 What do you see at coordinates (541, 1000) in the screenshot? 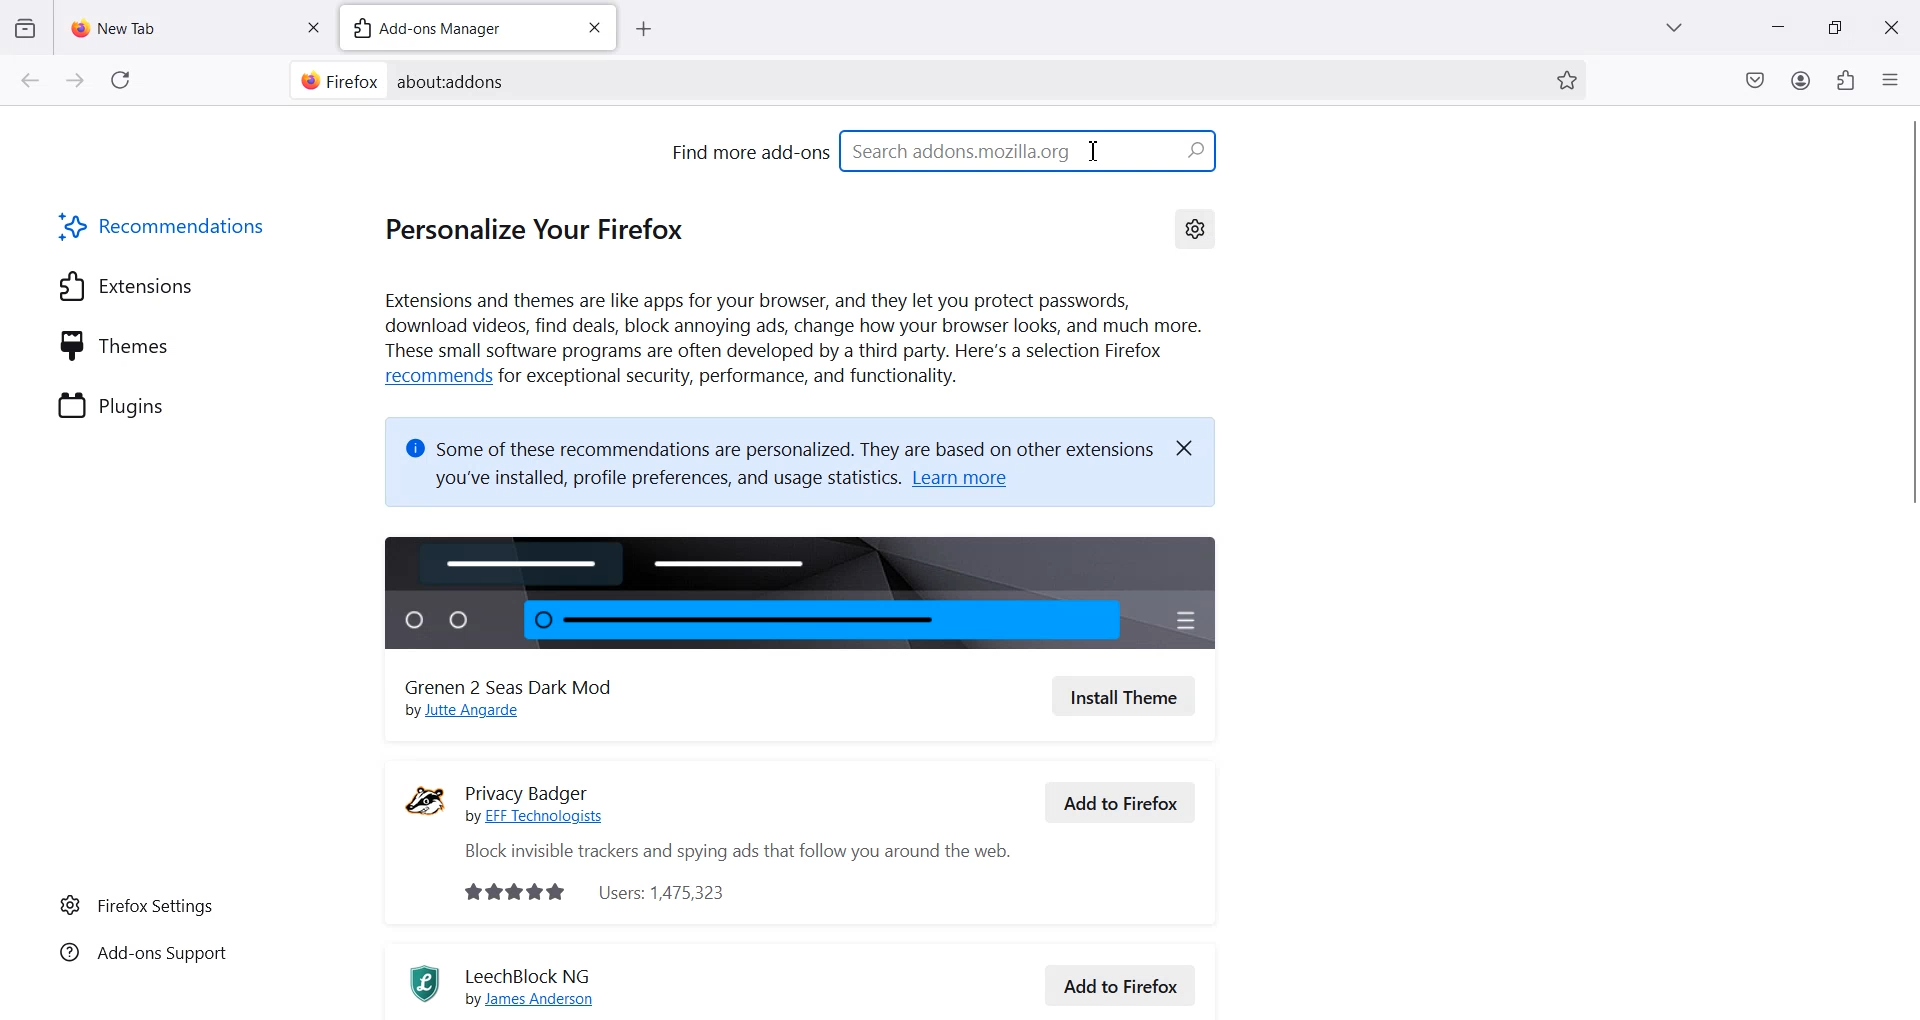
I see `by James Anderson` at bounding box center [541, 1000].